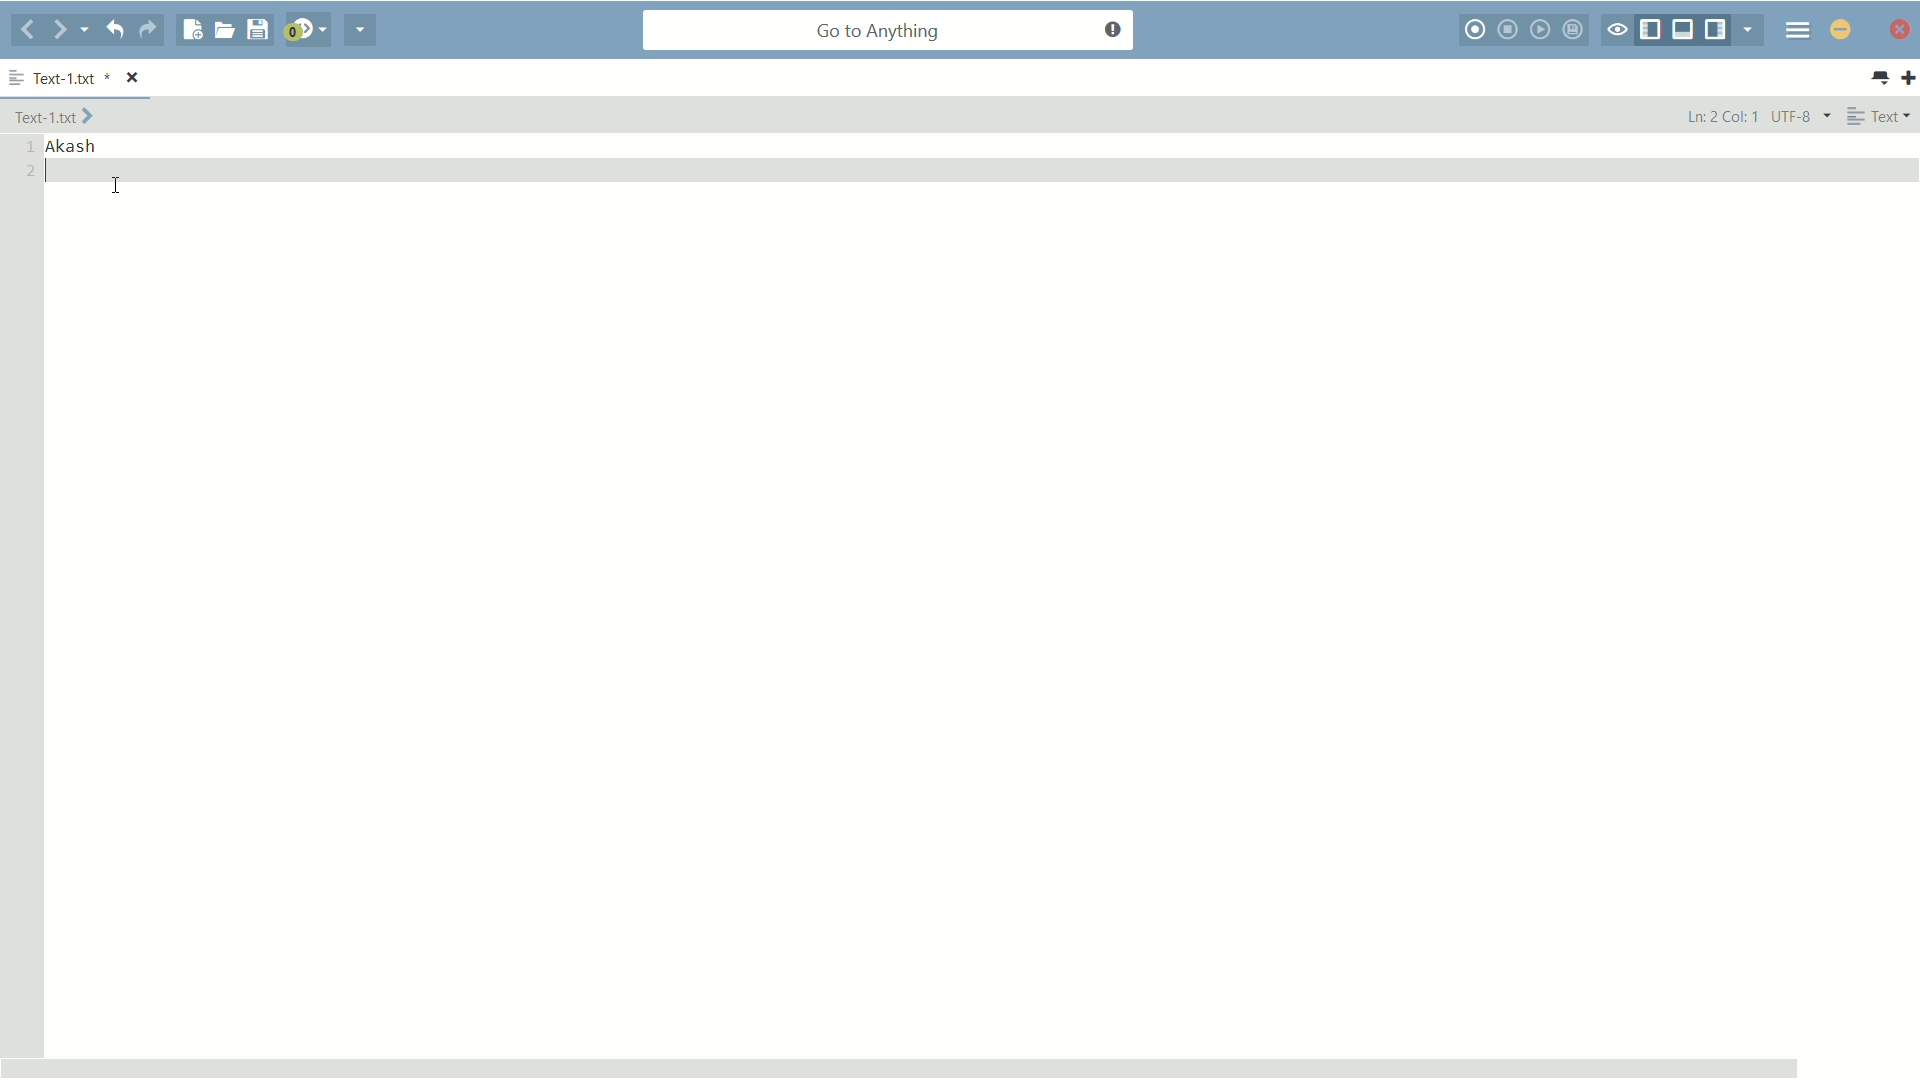 Image resolution: width=1920 pixels, height=1080 pixels. What do you see at coordinates (1803, 116) in the screenshot?
I see `line encoding` at bounding box center [1803, 116].